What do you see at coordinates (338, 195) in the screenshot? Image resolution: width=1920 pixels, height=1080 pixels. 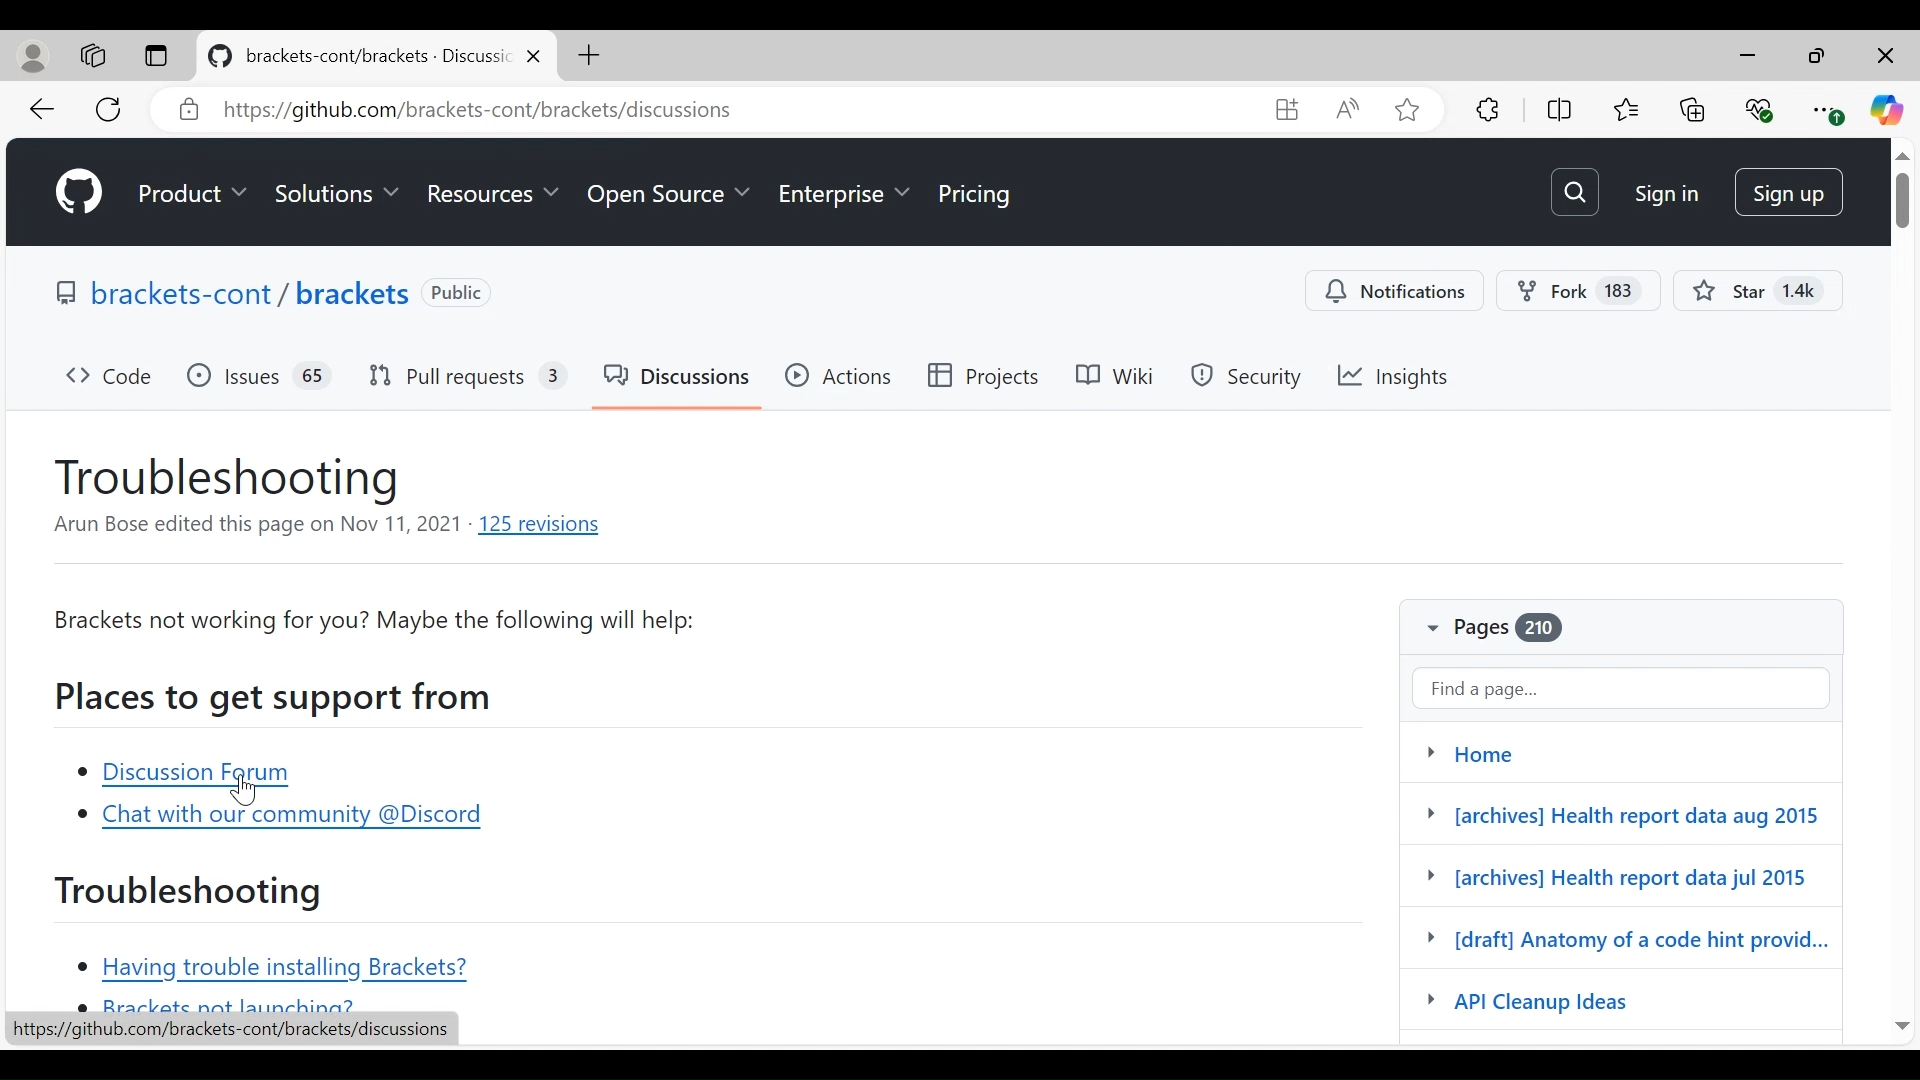 I see `Solutions` at bounding box center [338, 195].